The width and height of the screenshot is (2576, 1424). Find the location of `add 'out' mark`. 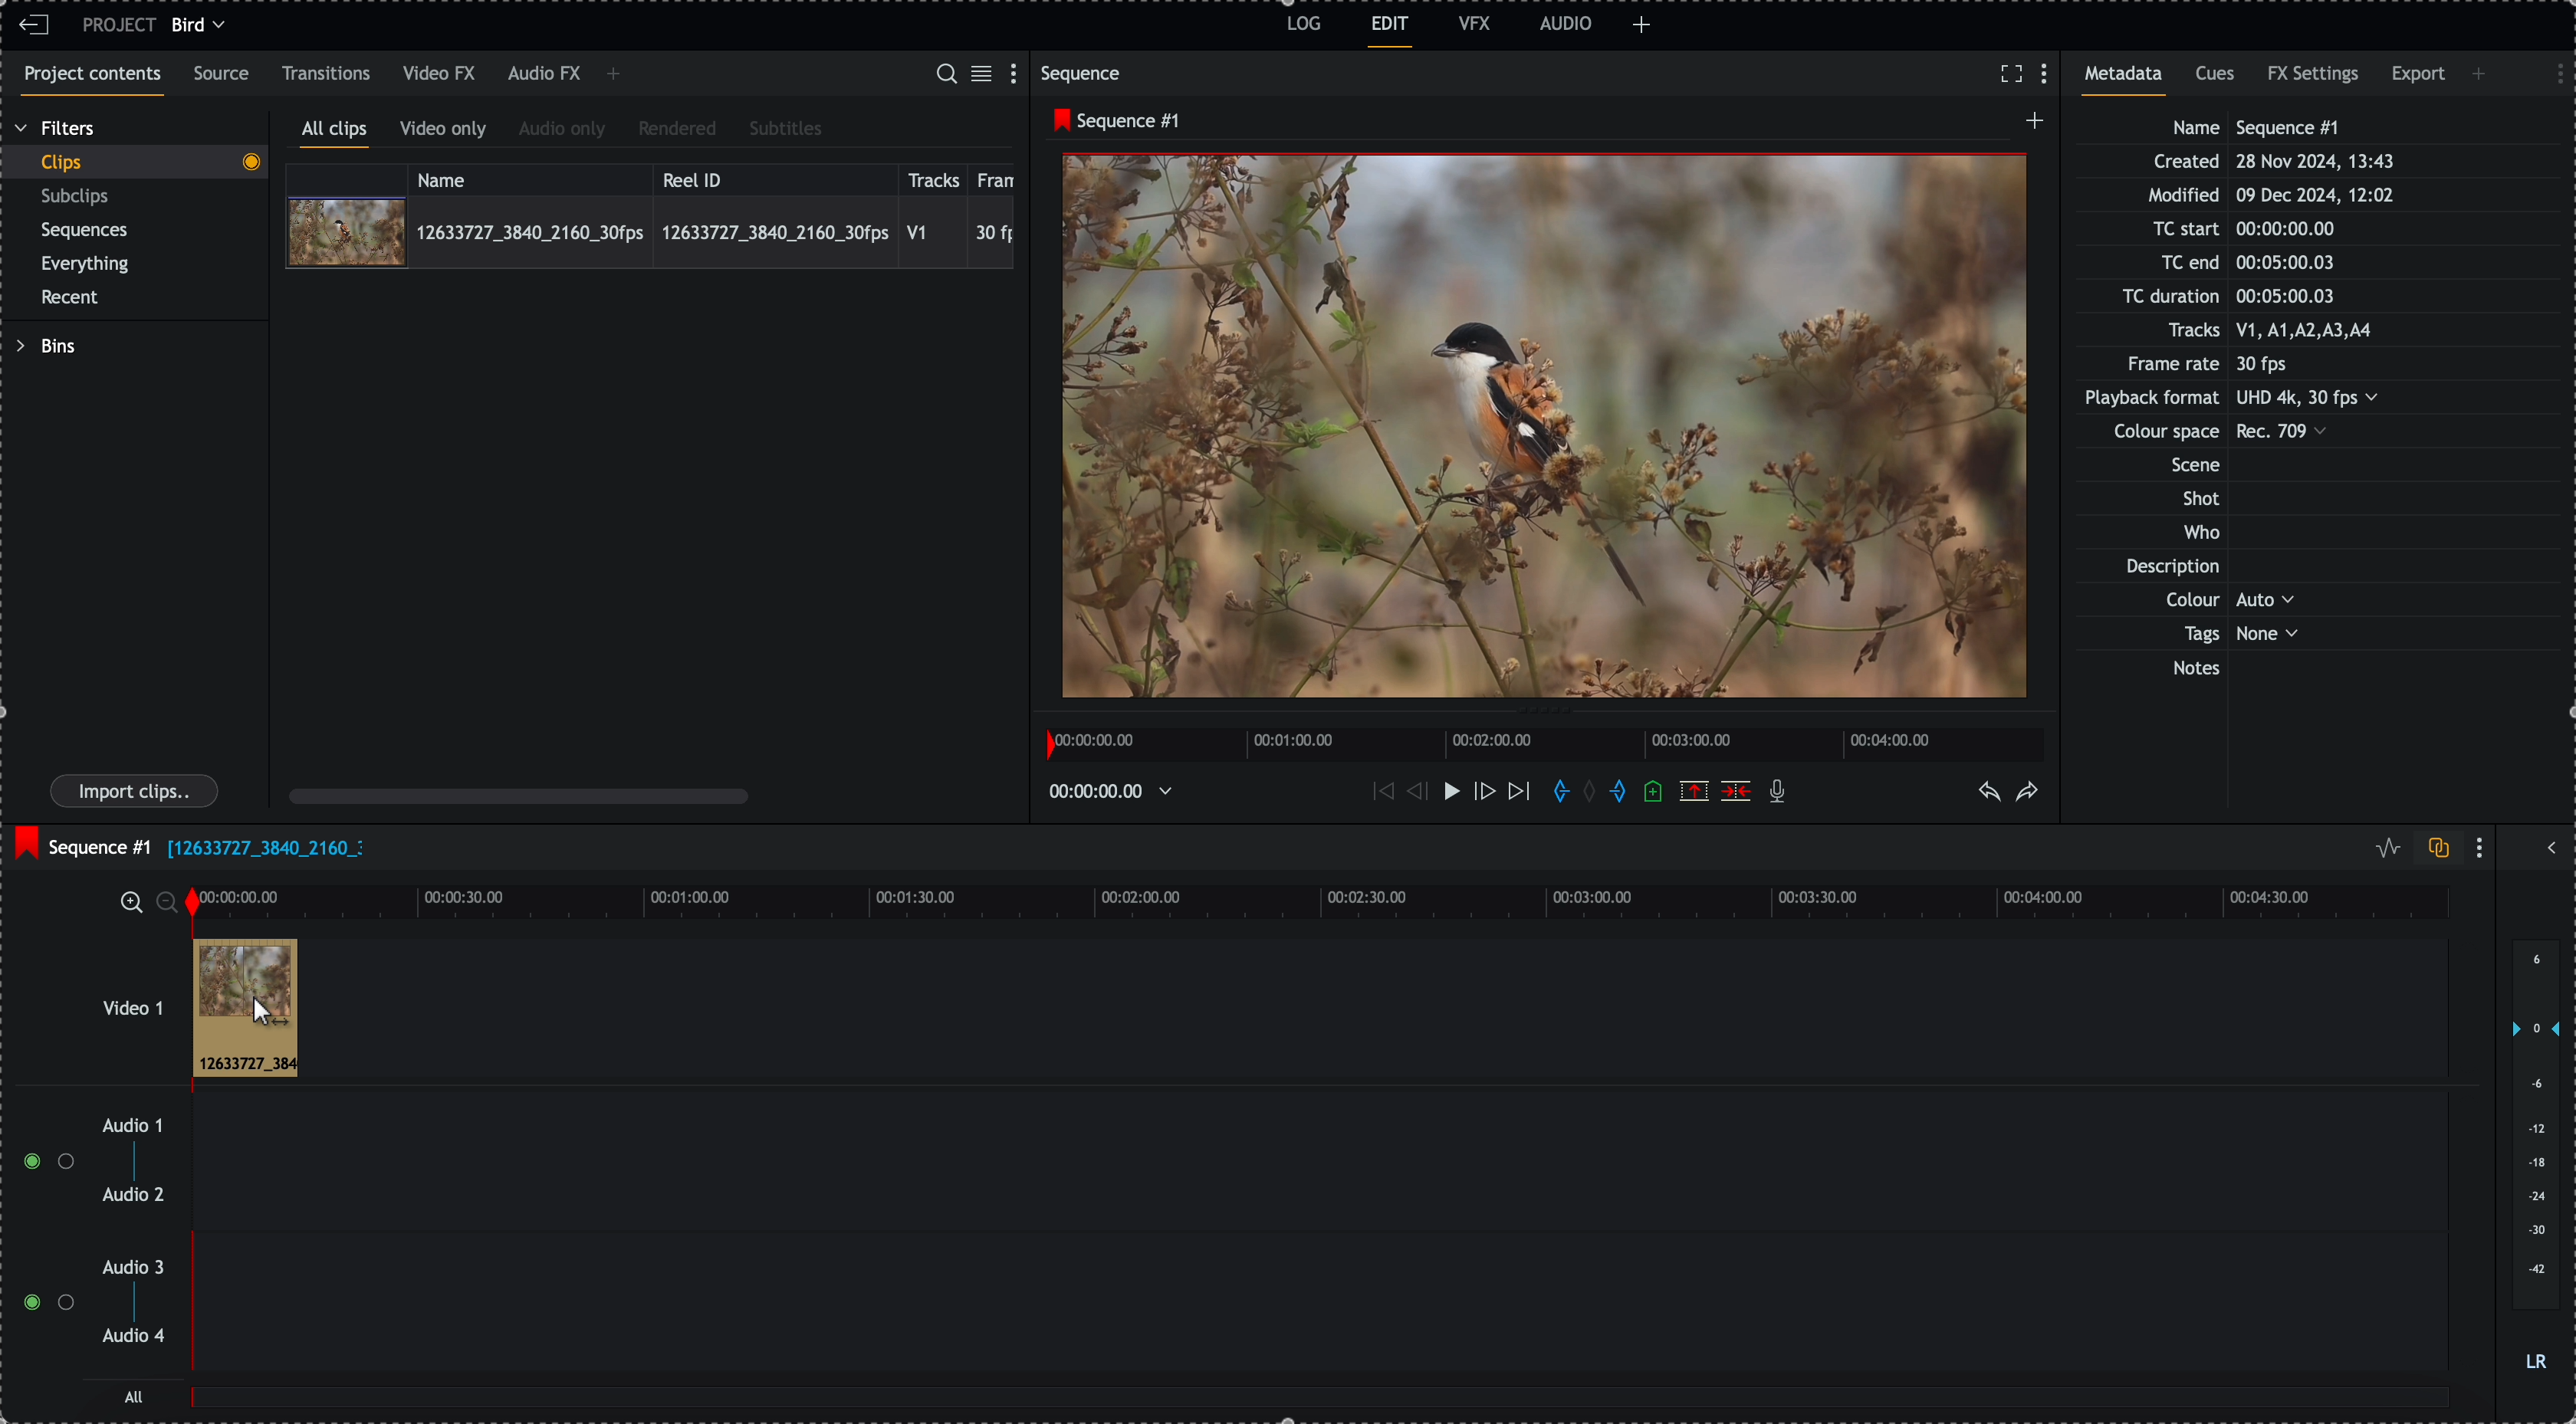

add 'out' mark is located at coordinates (1617, 792).